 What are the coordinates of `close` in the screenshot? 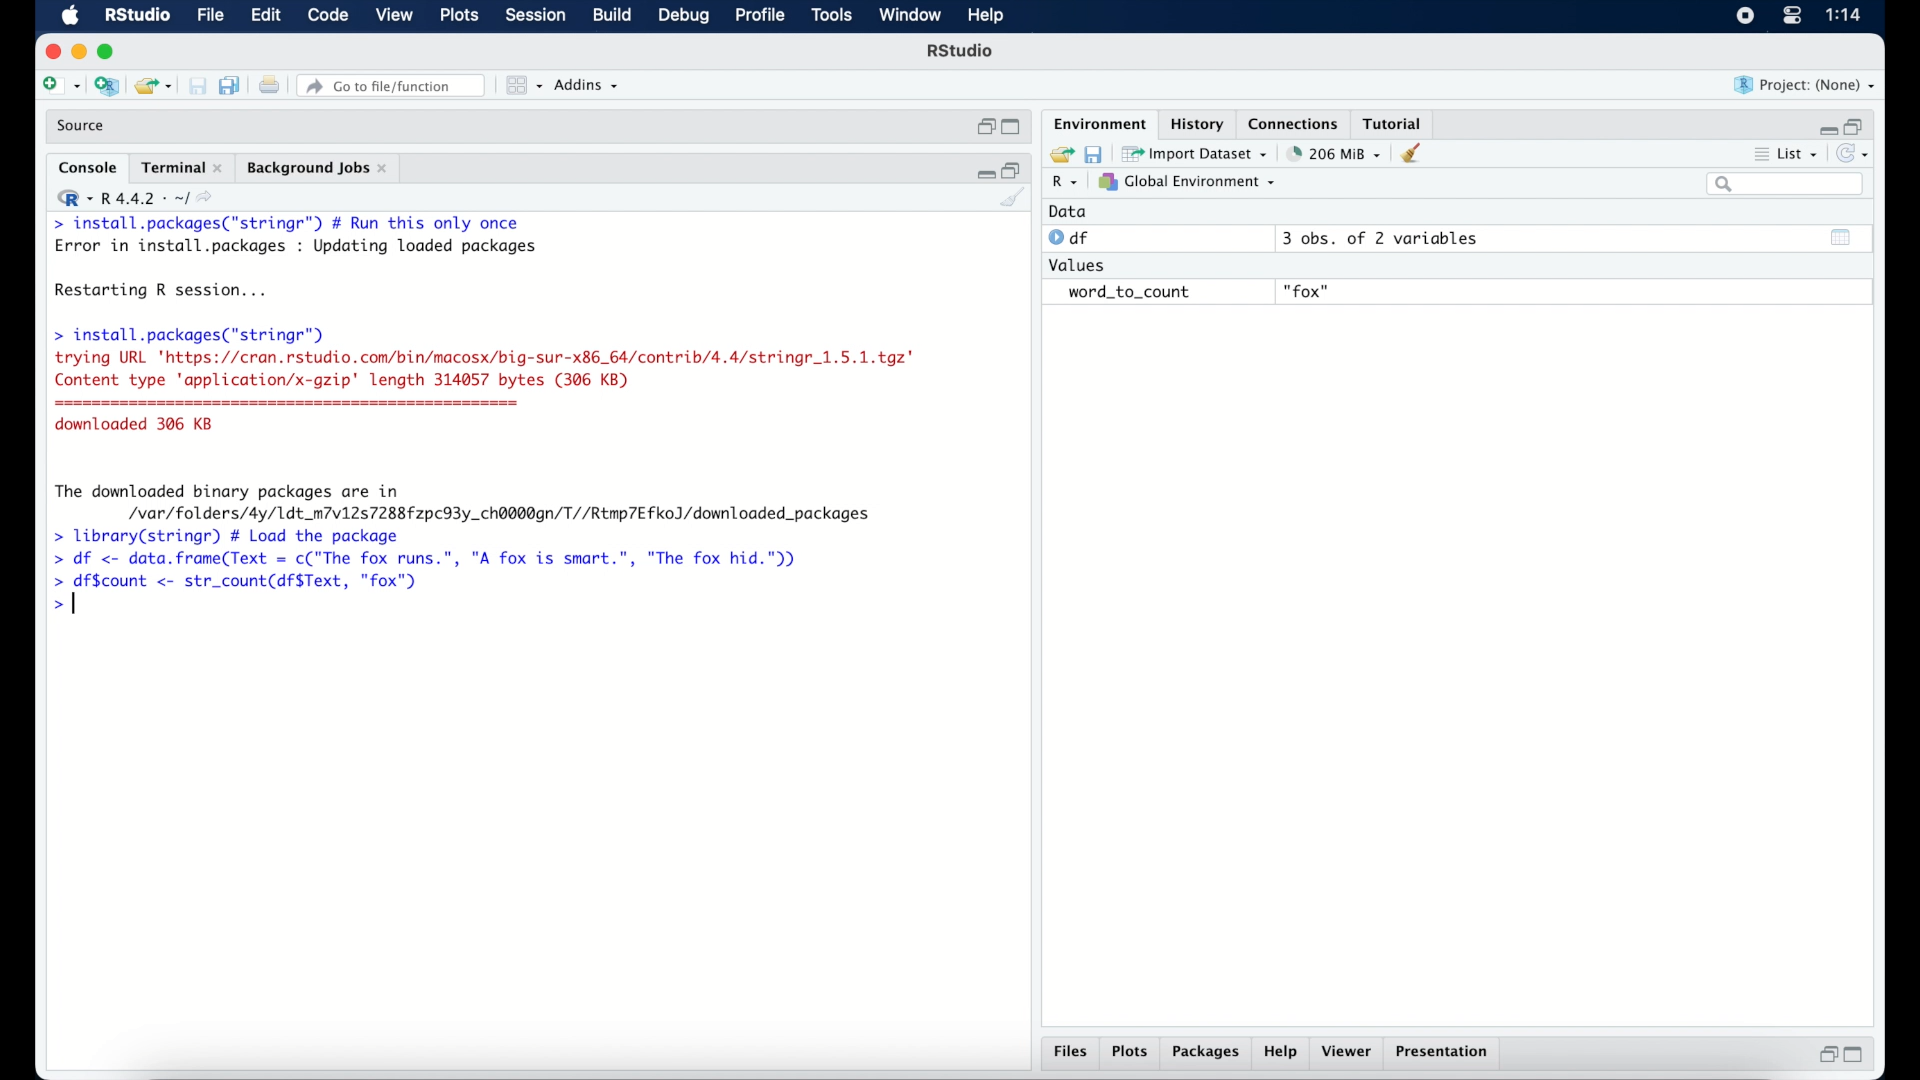 It's located at (50, 52).